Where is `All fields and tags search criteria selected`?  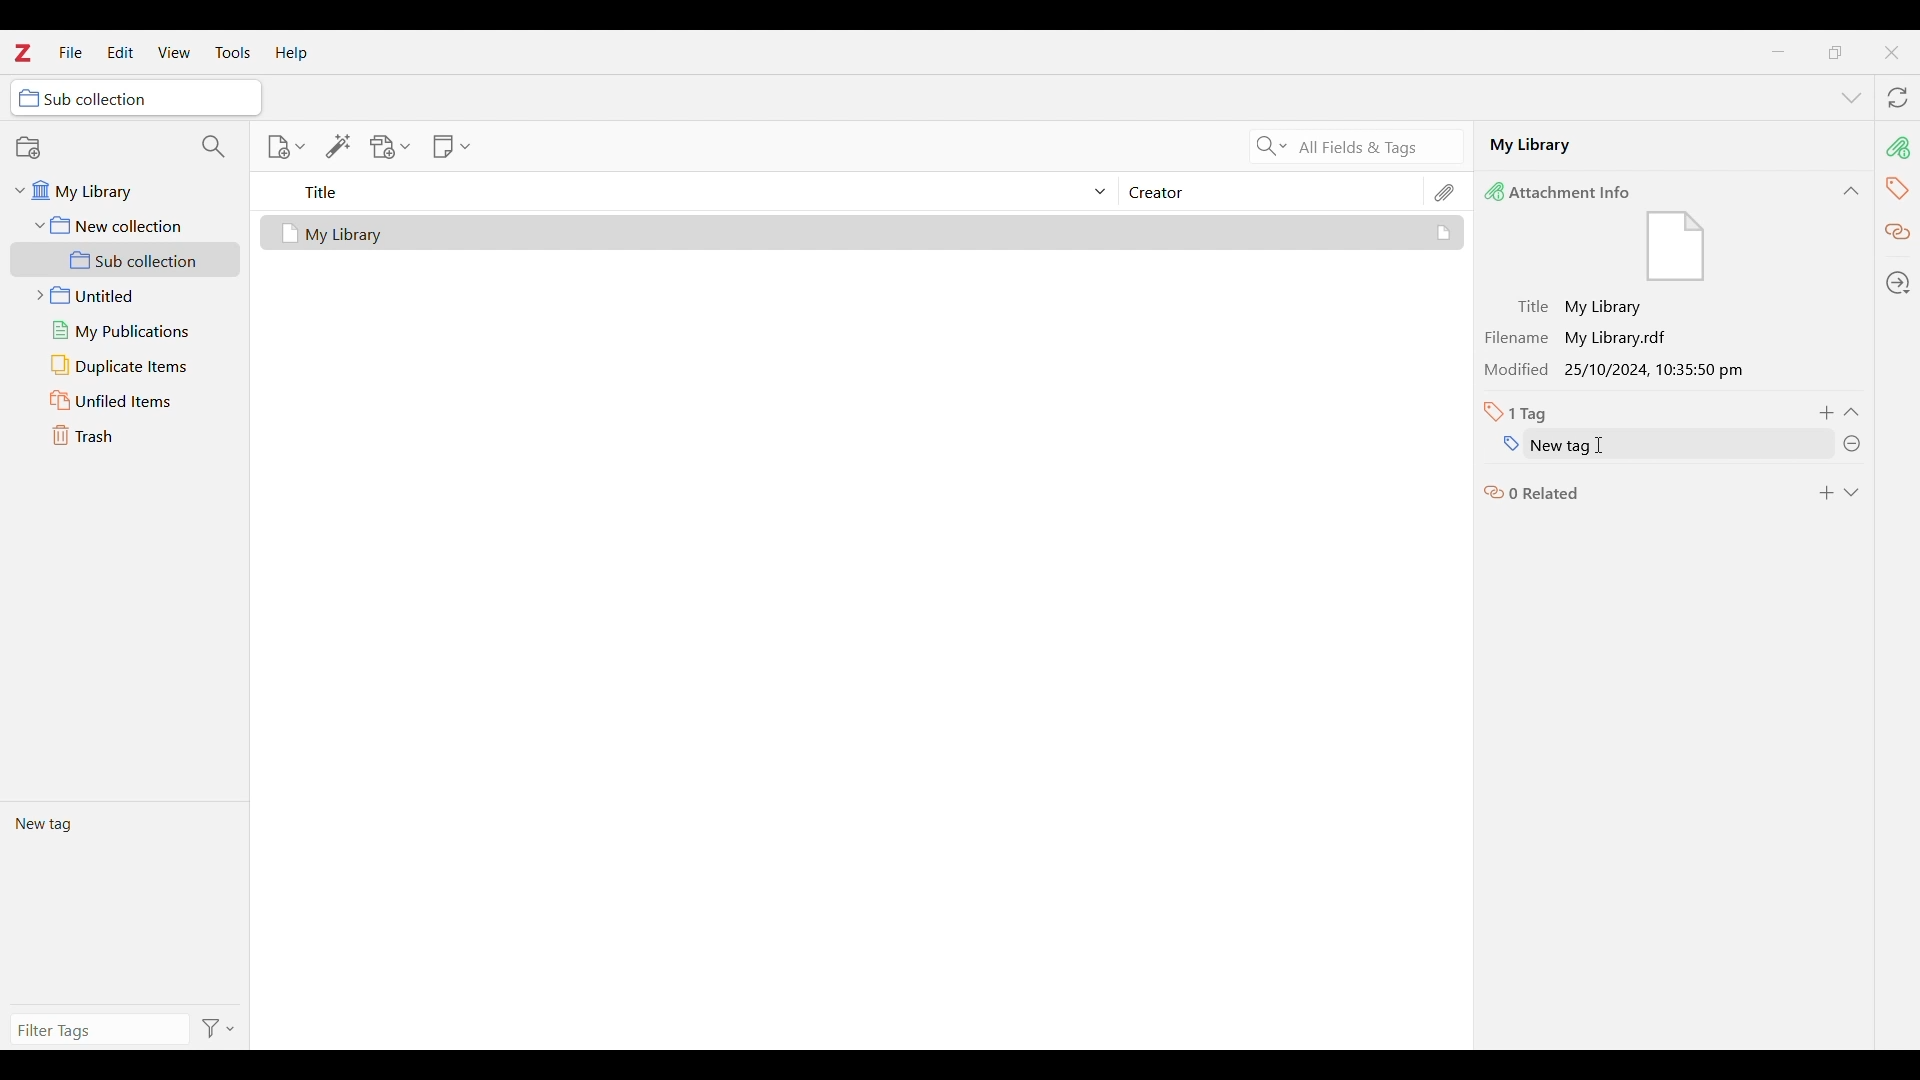
All fields and tags search criteria selected is located at coordinates (1375, 148).